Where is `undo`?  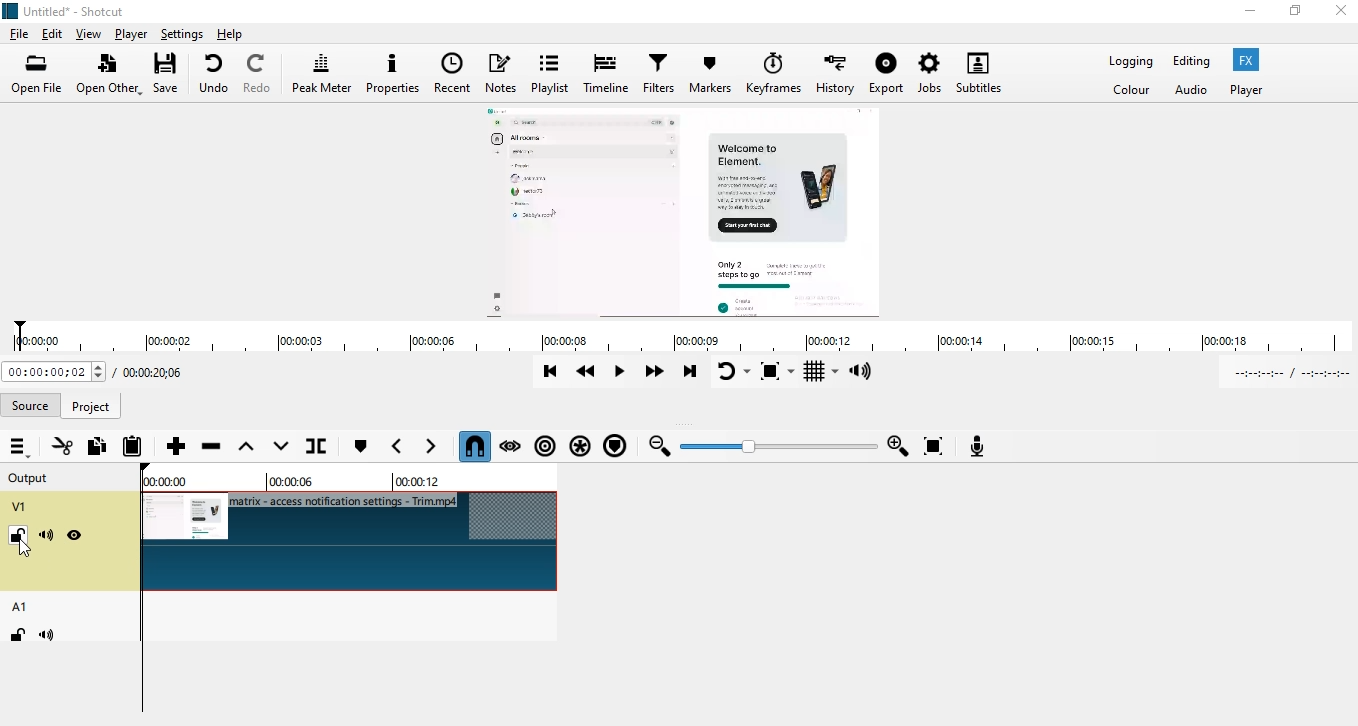 undo is located at coordinates (215, 74).